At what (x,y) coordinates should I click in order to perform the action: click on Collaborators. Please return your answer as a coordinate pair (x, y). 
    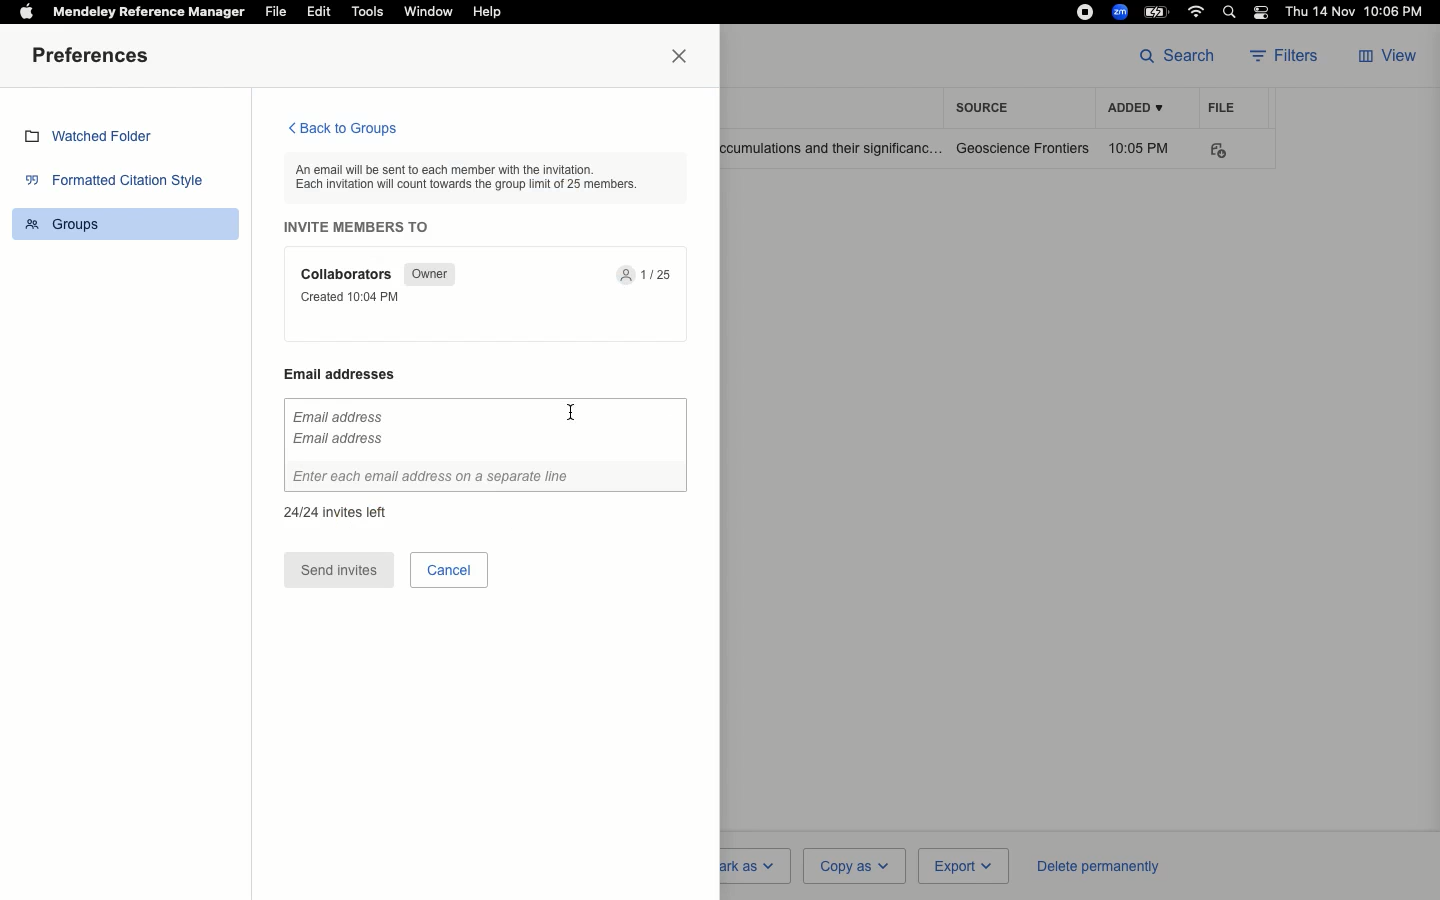
    Looking at the image, I should click on (349, 274).